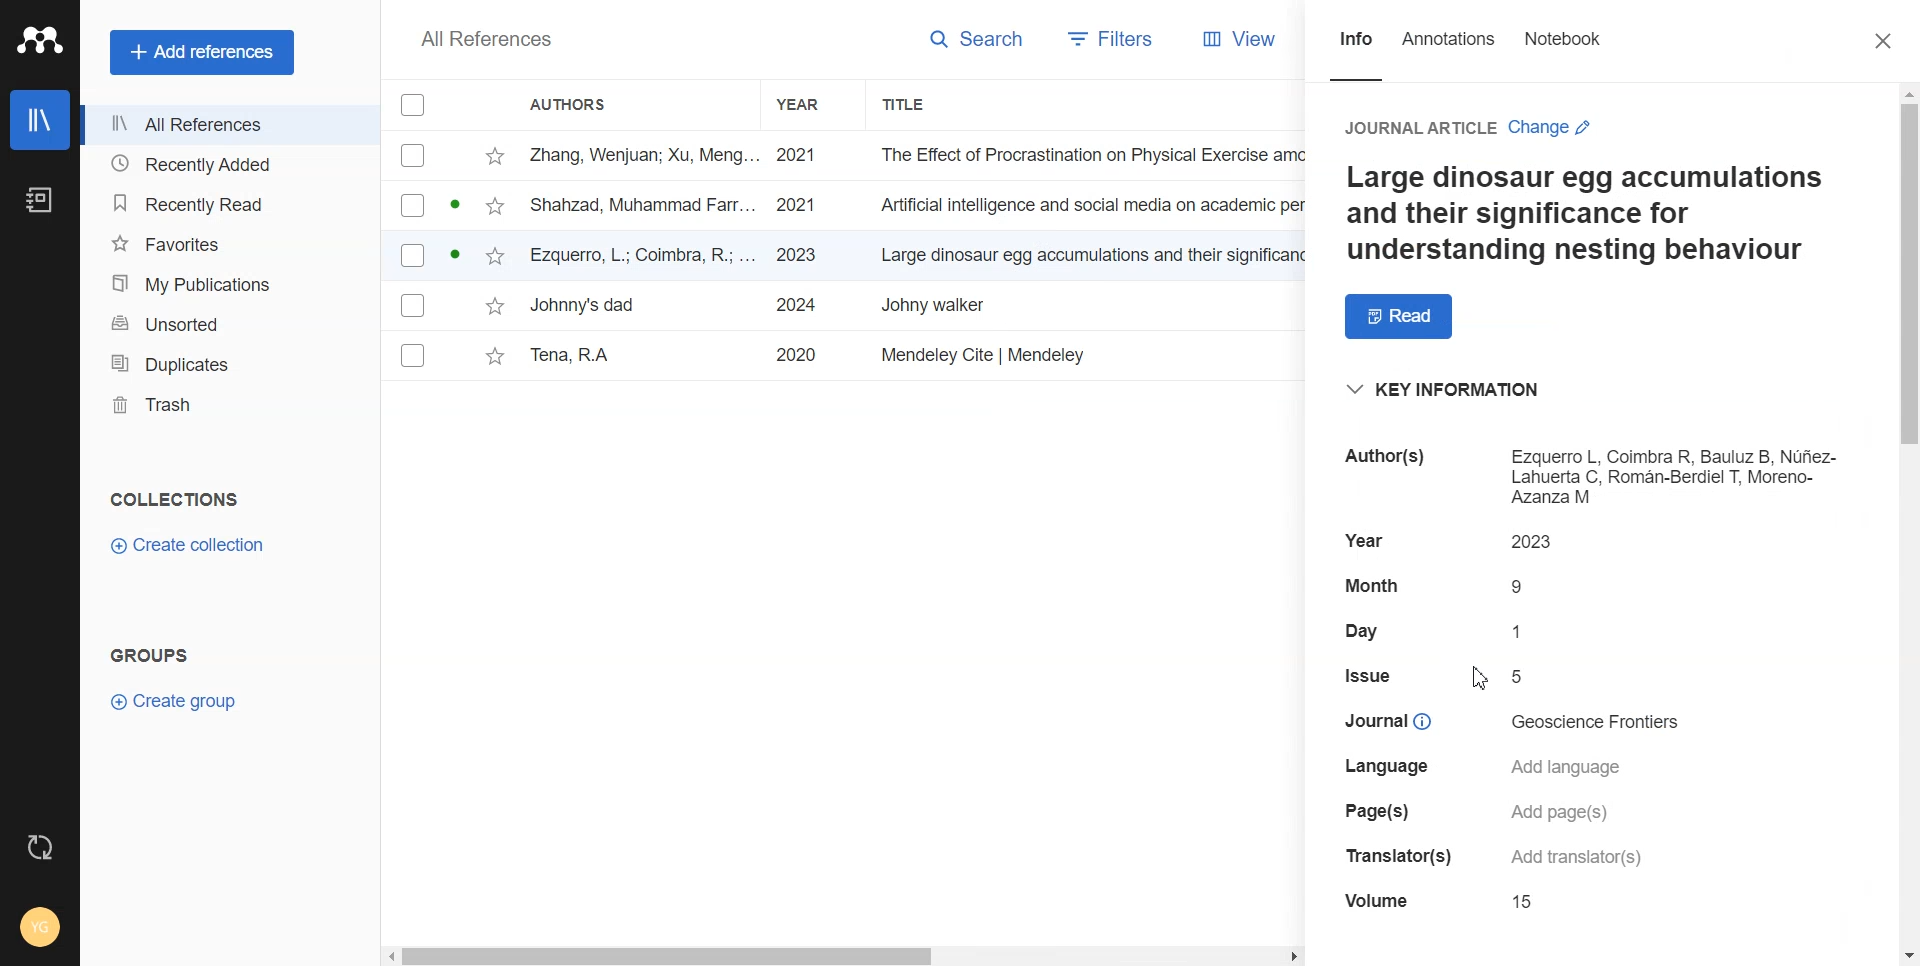 This screenshot has height=966, width=1920. I want to click on Horizontal scroll bar, so click(841, 958).